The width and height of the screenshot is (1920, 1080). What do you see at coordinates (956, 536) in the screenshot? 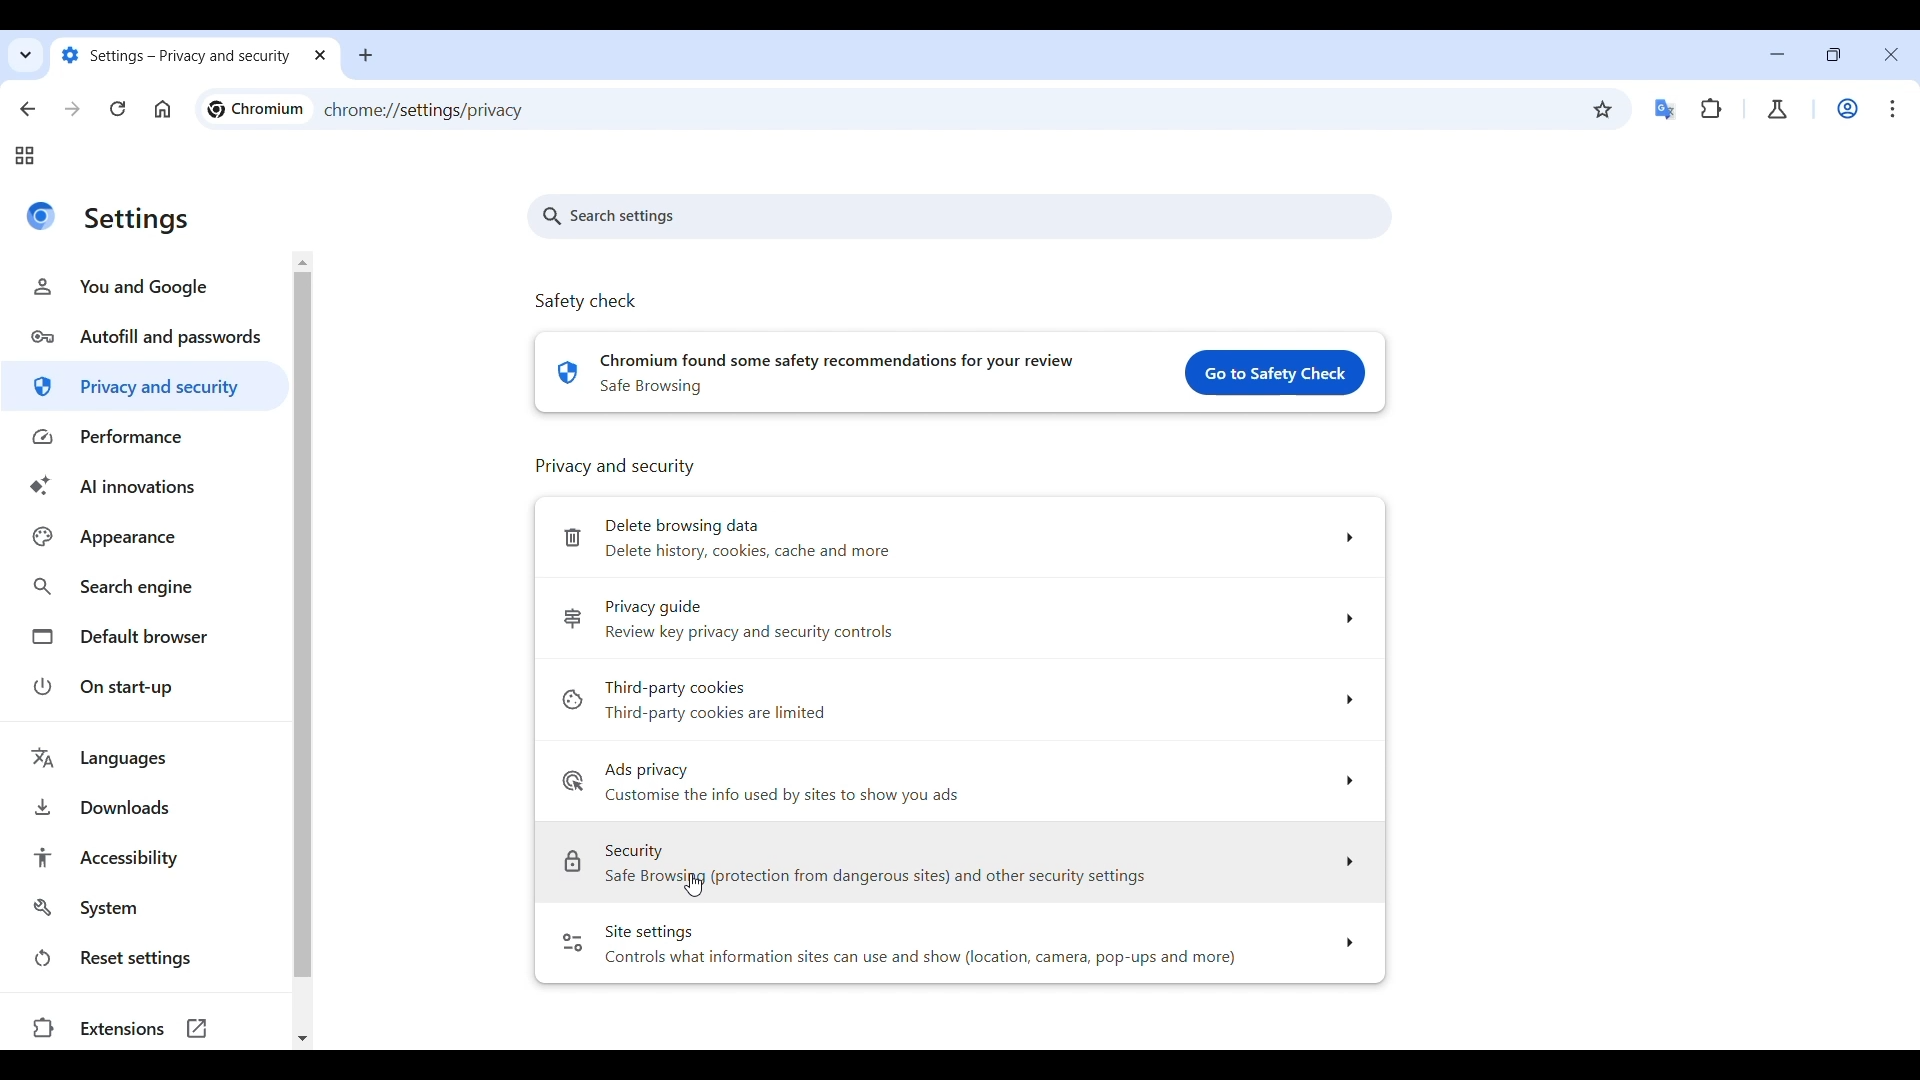
I see `[Delete browsing data Delete history, cookies, cache and more` at bounding box center [956, 536].